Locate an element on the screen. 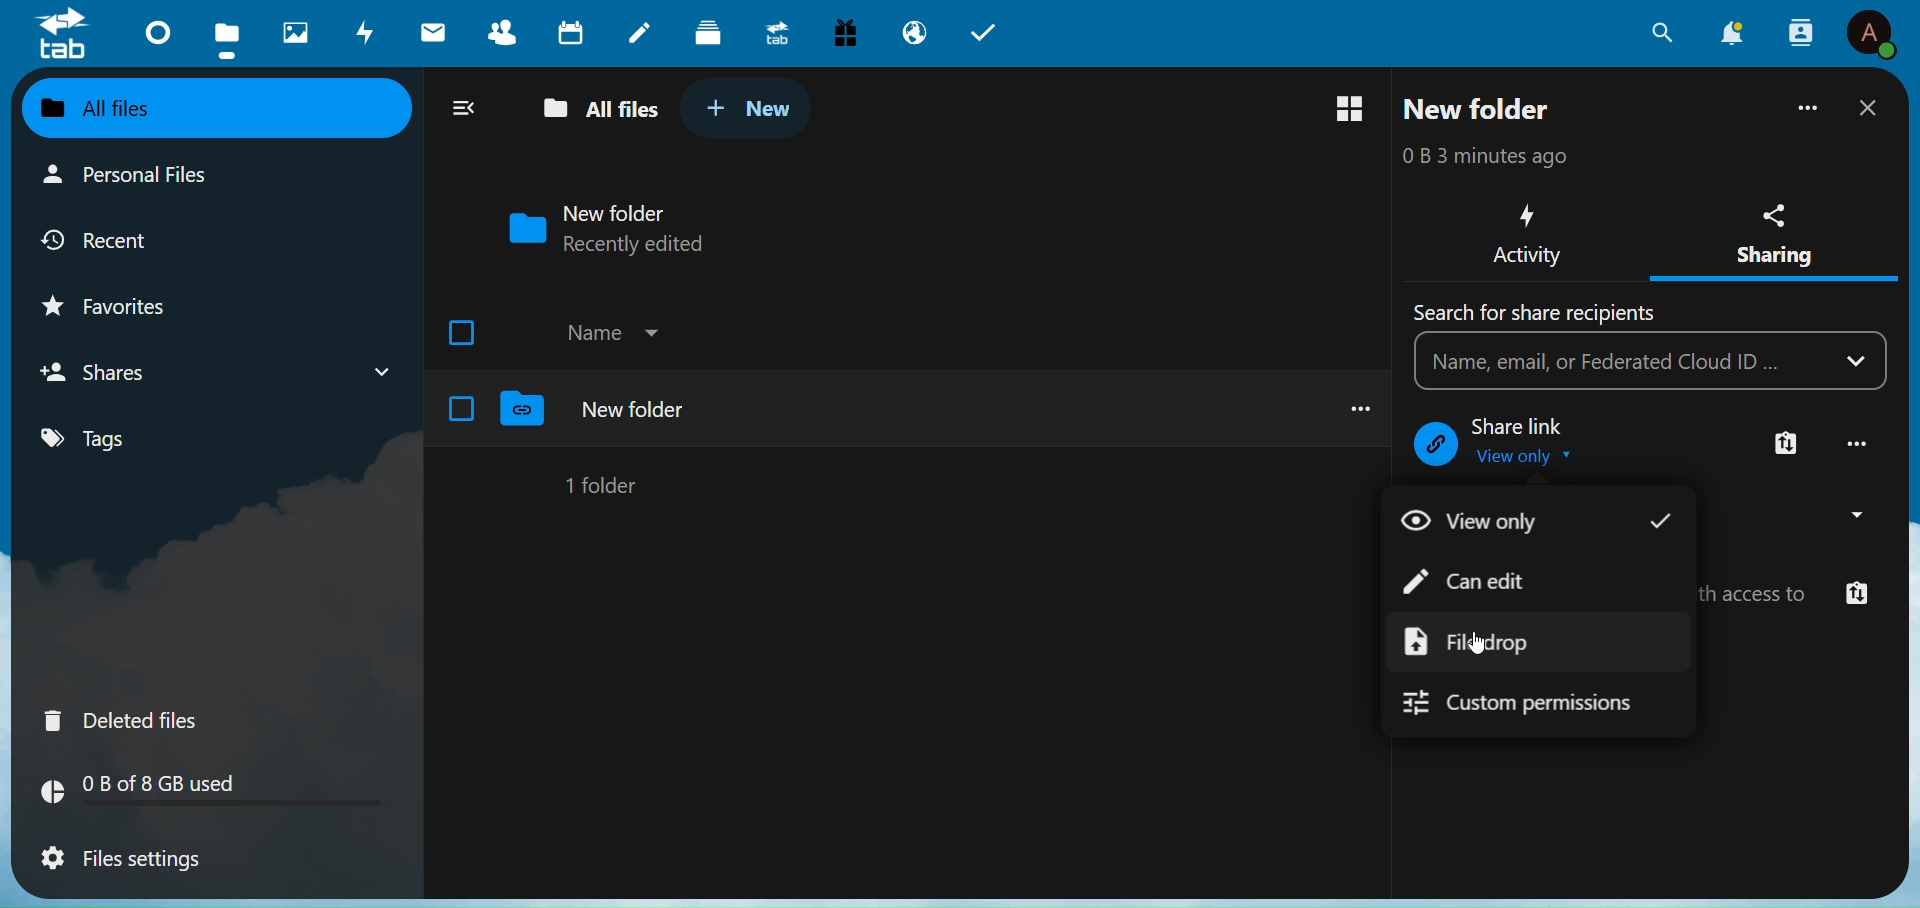 The width and height of the screenshot is (1920, 908). Contacts is located at coordinates (1801, 31).